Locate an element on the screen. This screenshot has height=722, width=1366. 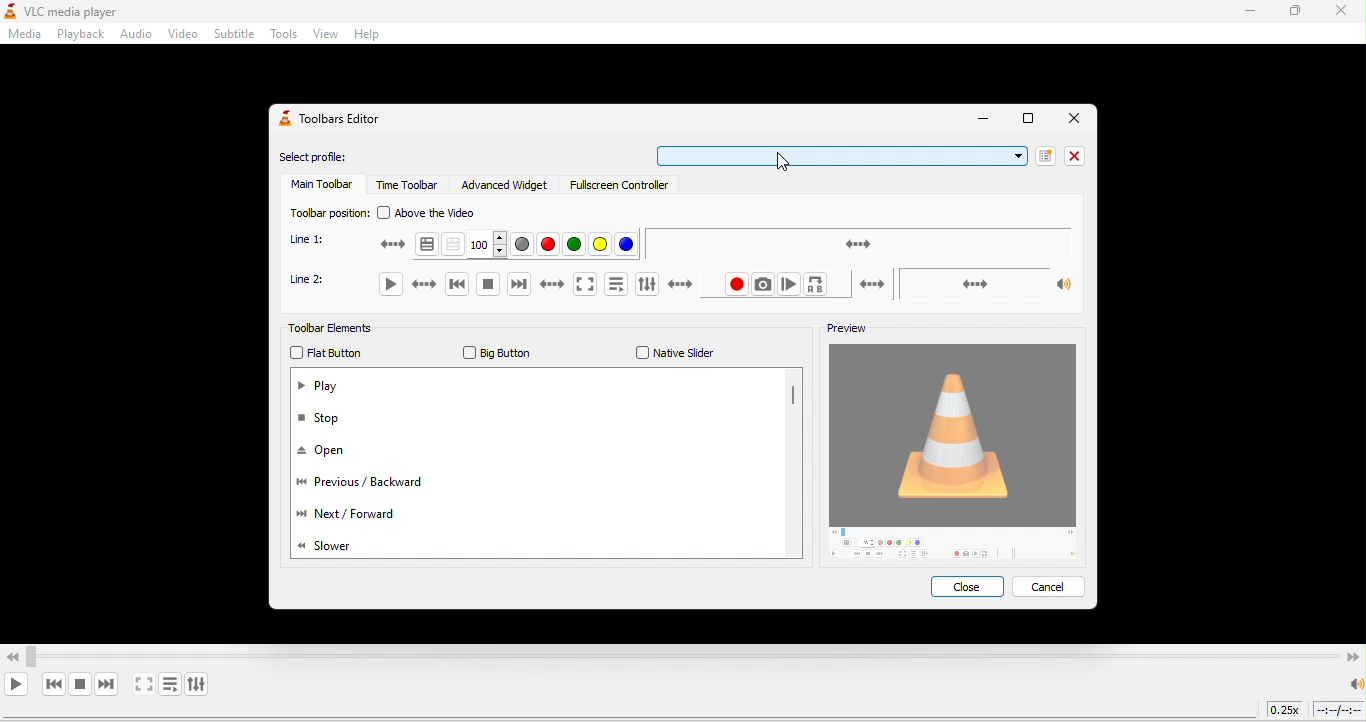
slower is located at coordinates (336, 545).